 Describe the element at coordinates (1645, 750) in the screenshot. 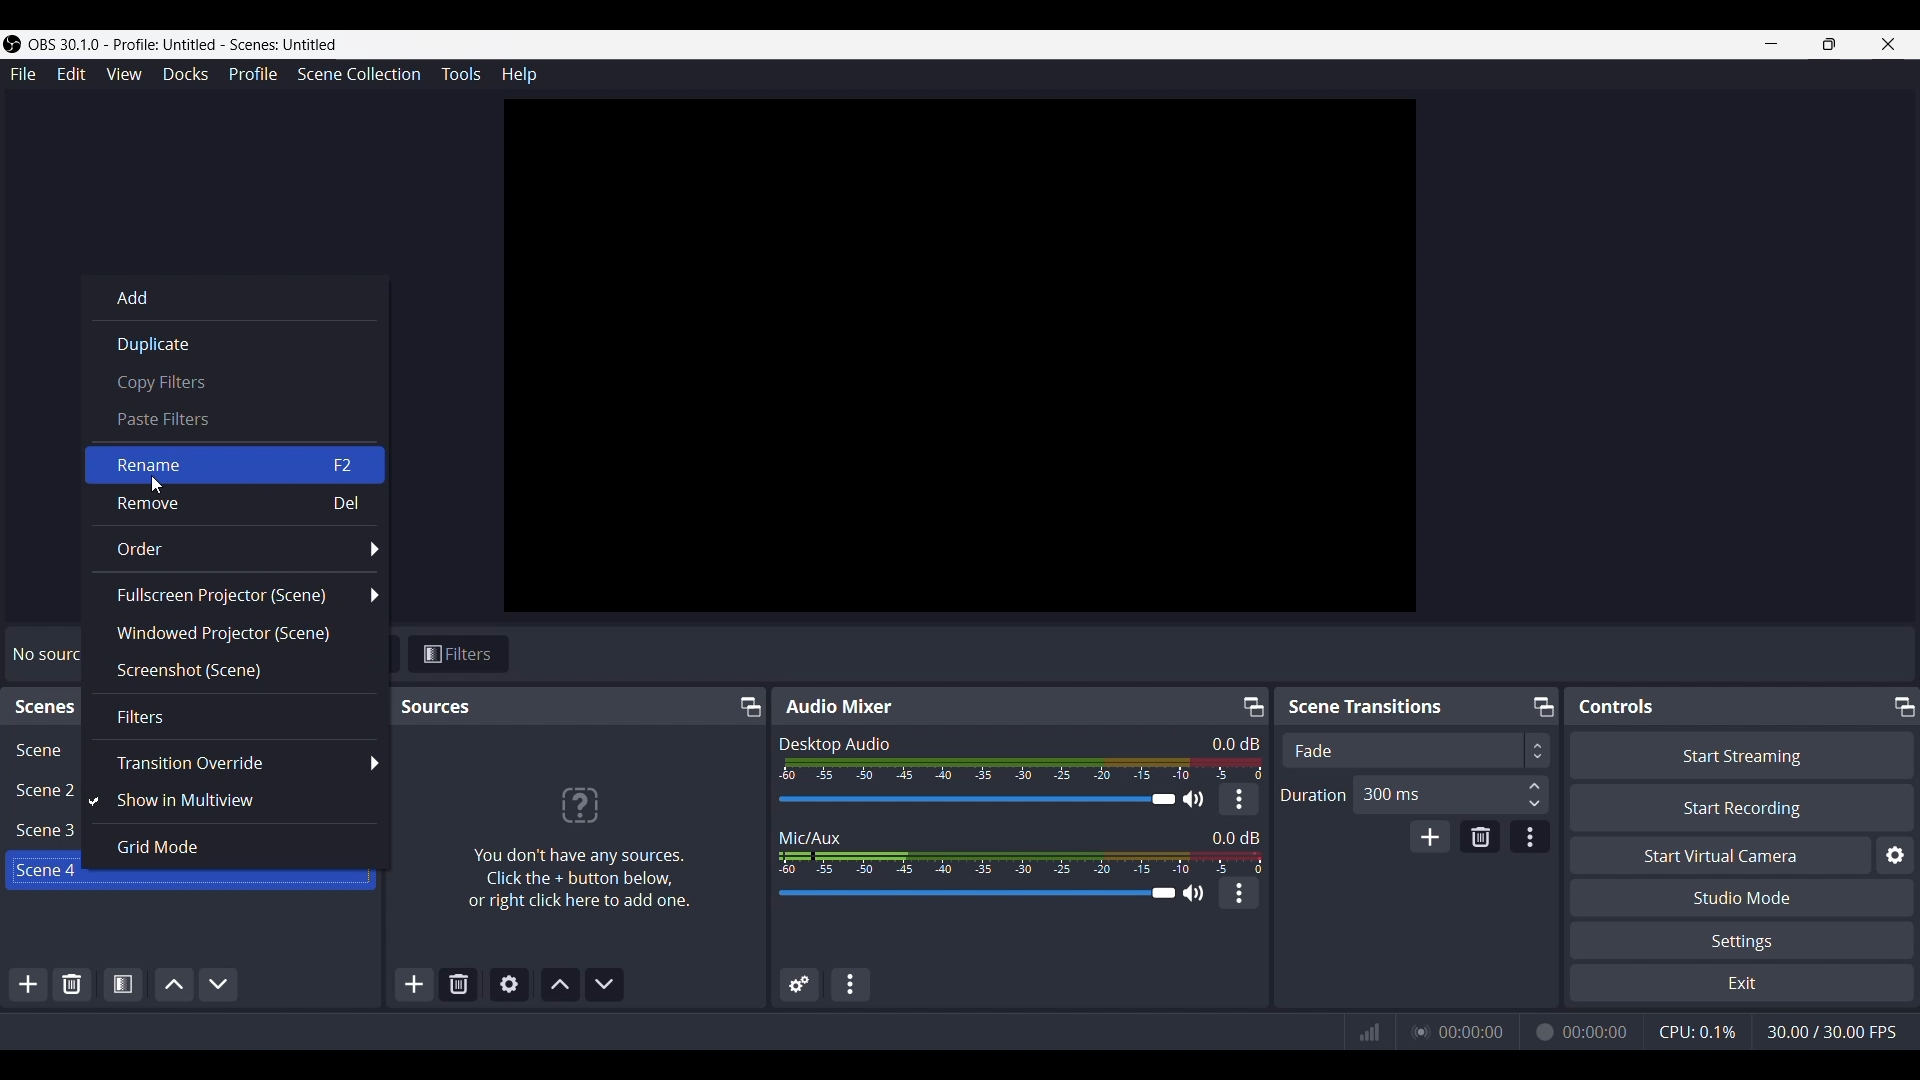

I see `Transition Type Dropdown` at that location.